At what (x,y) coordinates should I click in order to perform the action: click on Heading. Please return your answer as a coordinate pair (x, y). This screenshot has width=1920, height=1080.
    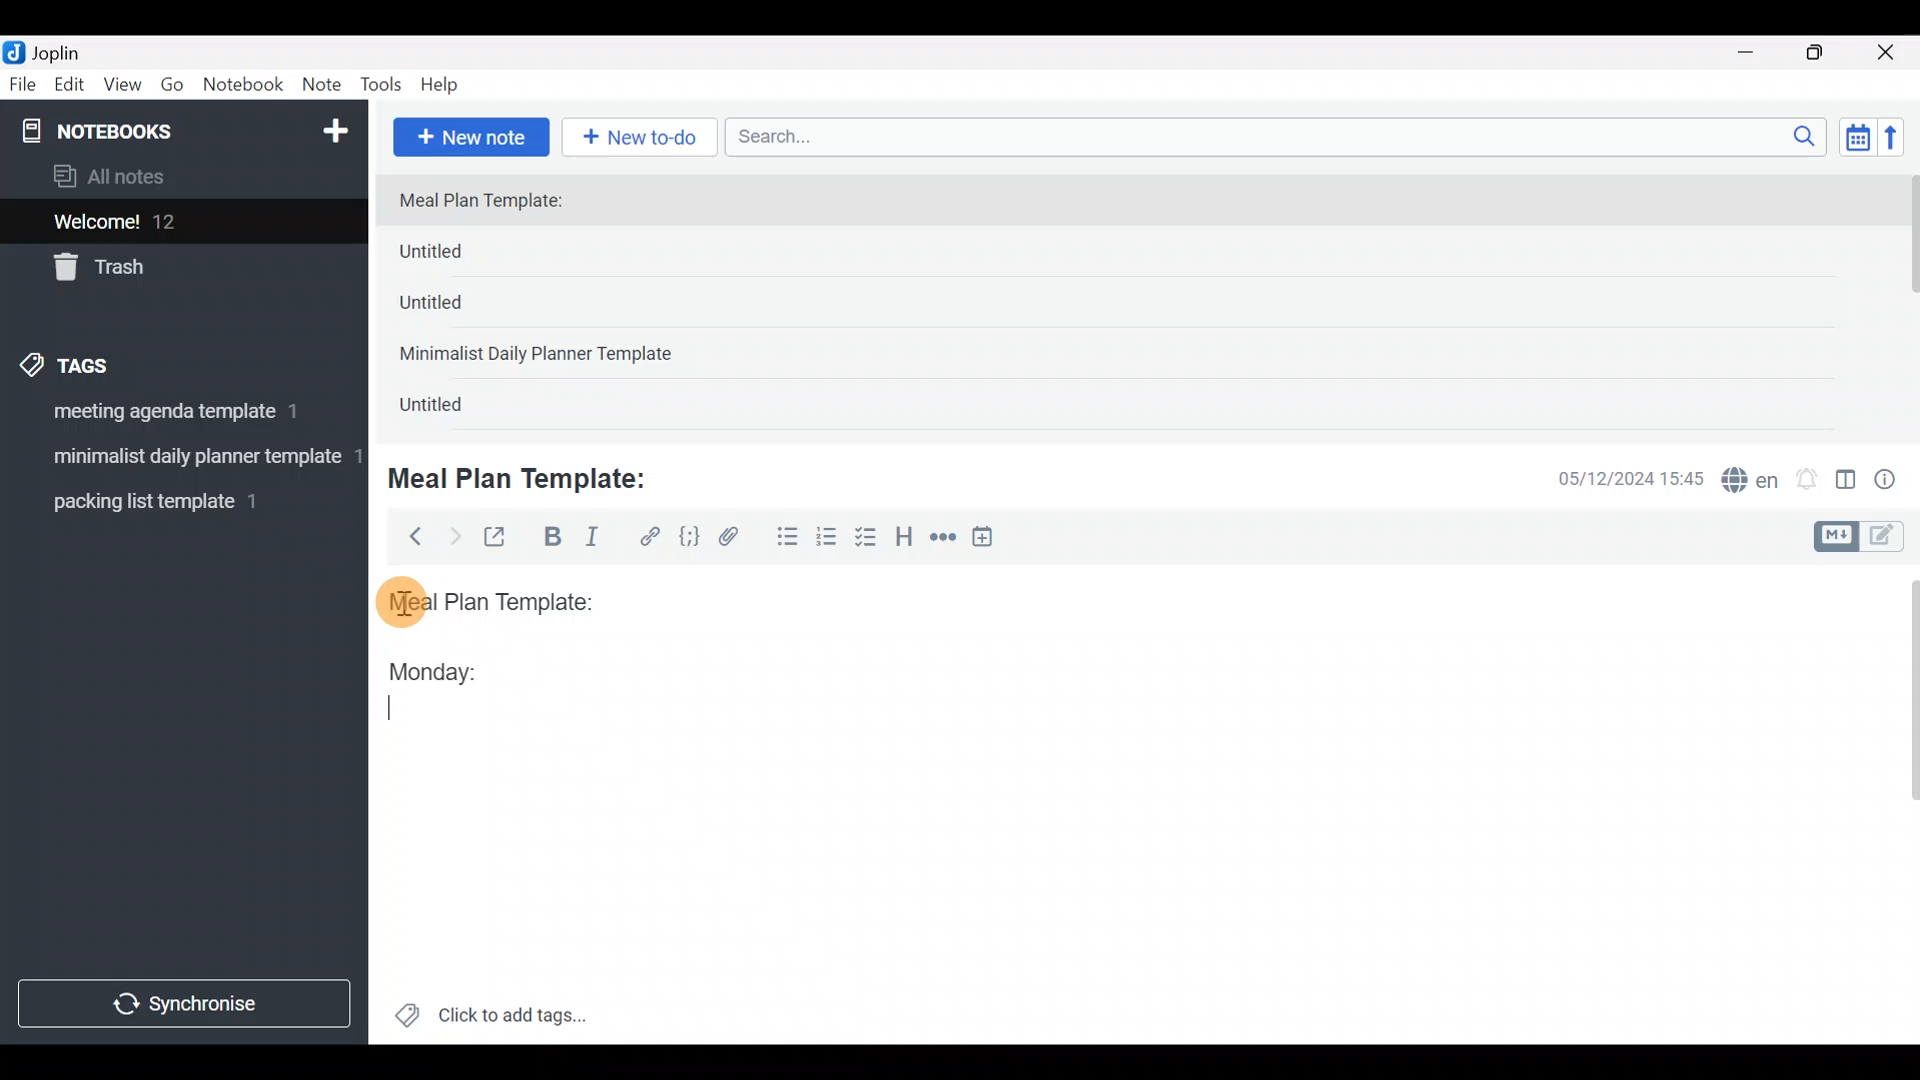
    Looking at the image, I should click on (905, 540).